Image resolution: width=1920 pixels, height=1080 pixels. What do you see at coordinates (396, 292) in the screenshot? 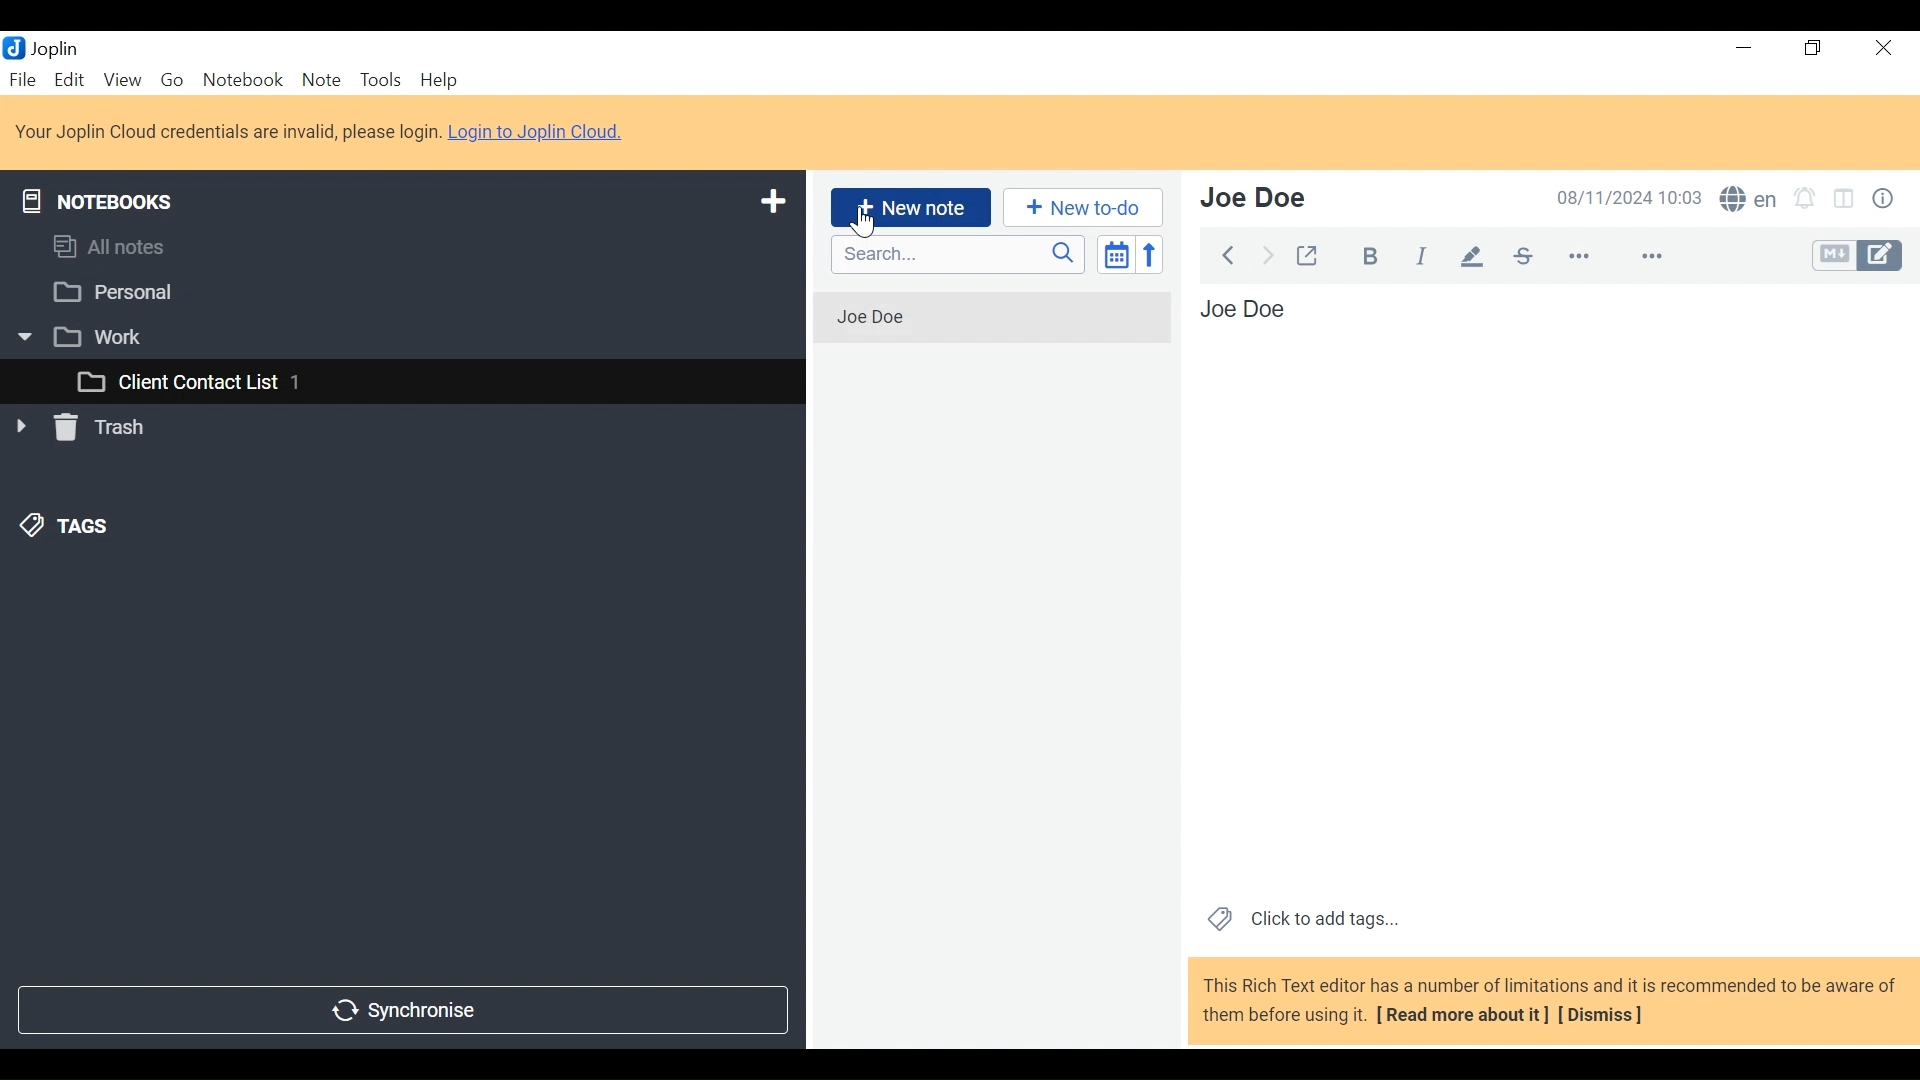
I see `Personal` at bounding box center [396, 292].